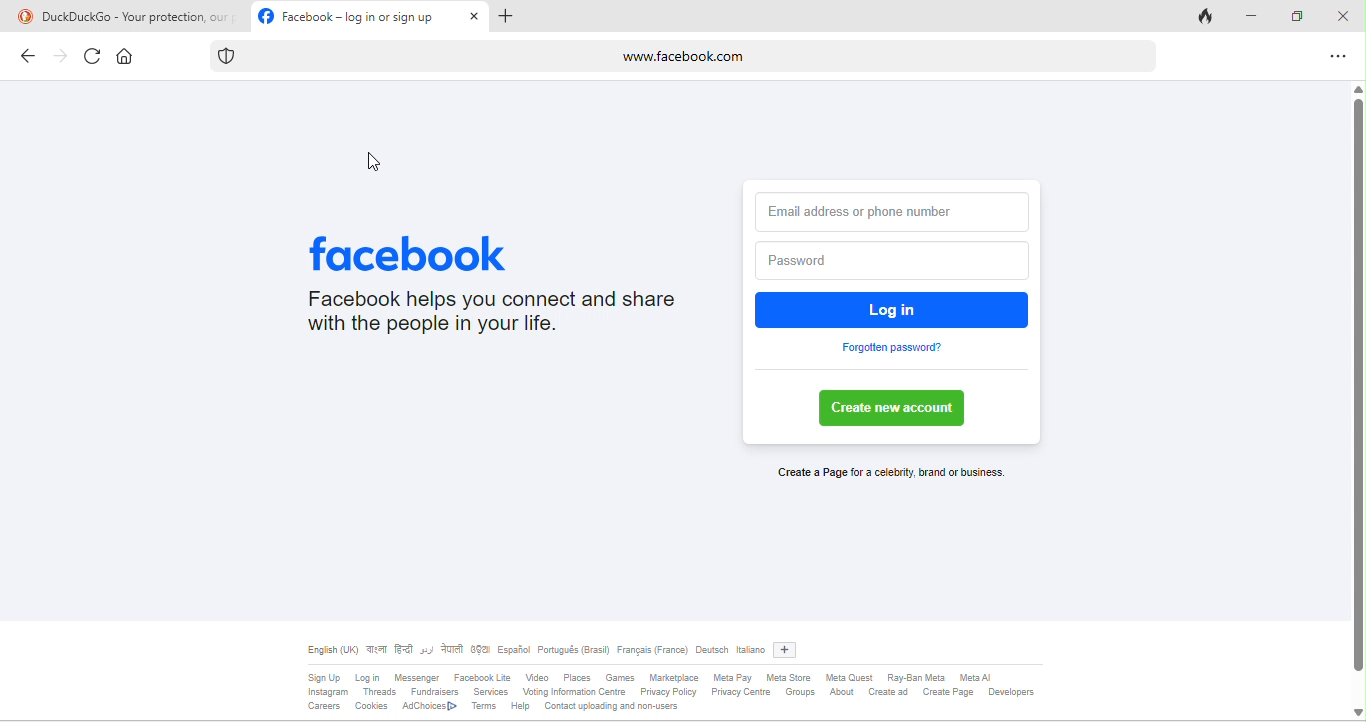  Describe the element at coordinates (888, 261) in the screenshot. I see `password` at that location.